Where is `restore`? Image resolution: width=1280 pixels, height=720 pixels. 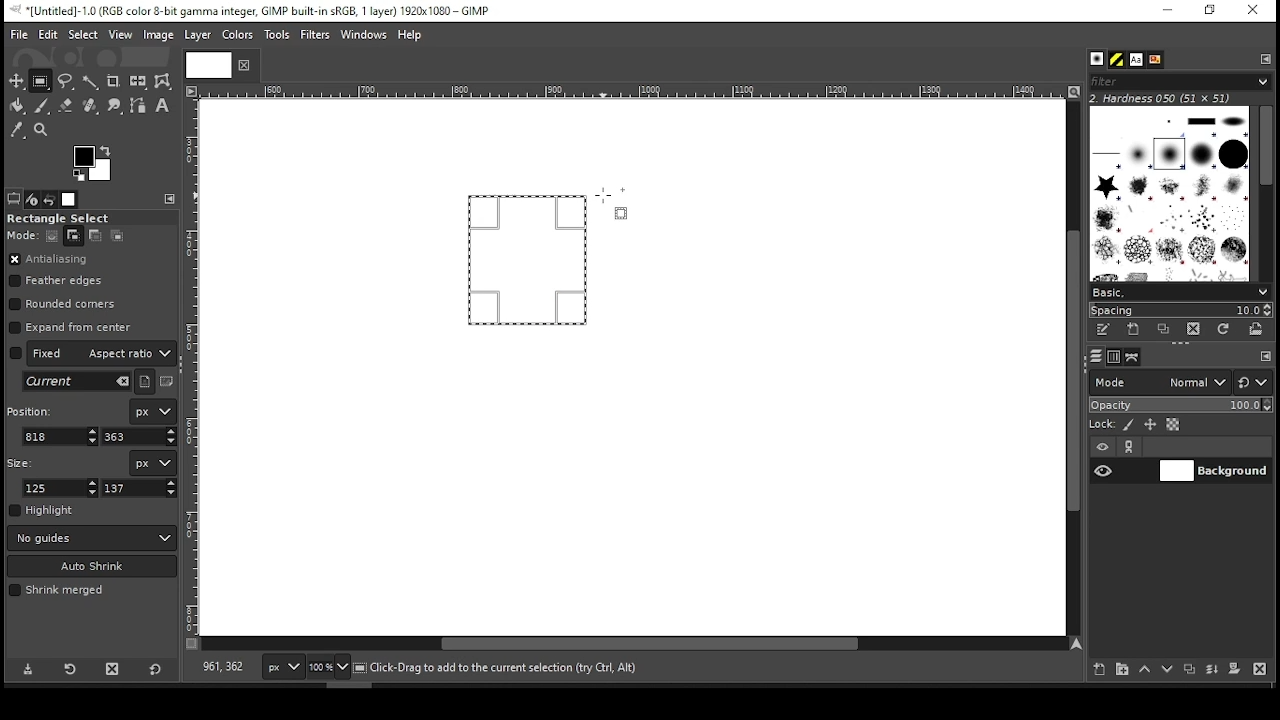
restore is located at coordinates (1212, 11).